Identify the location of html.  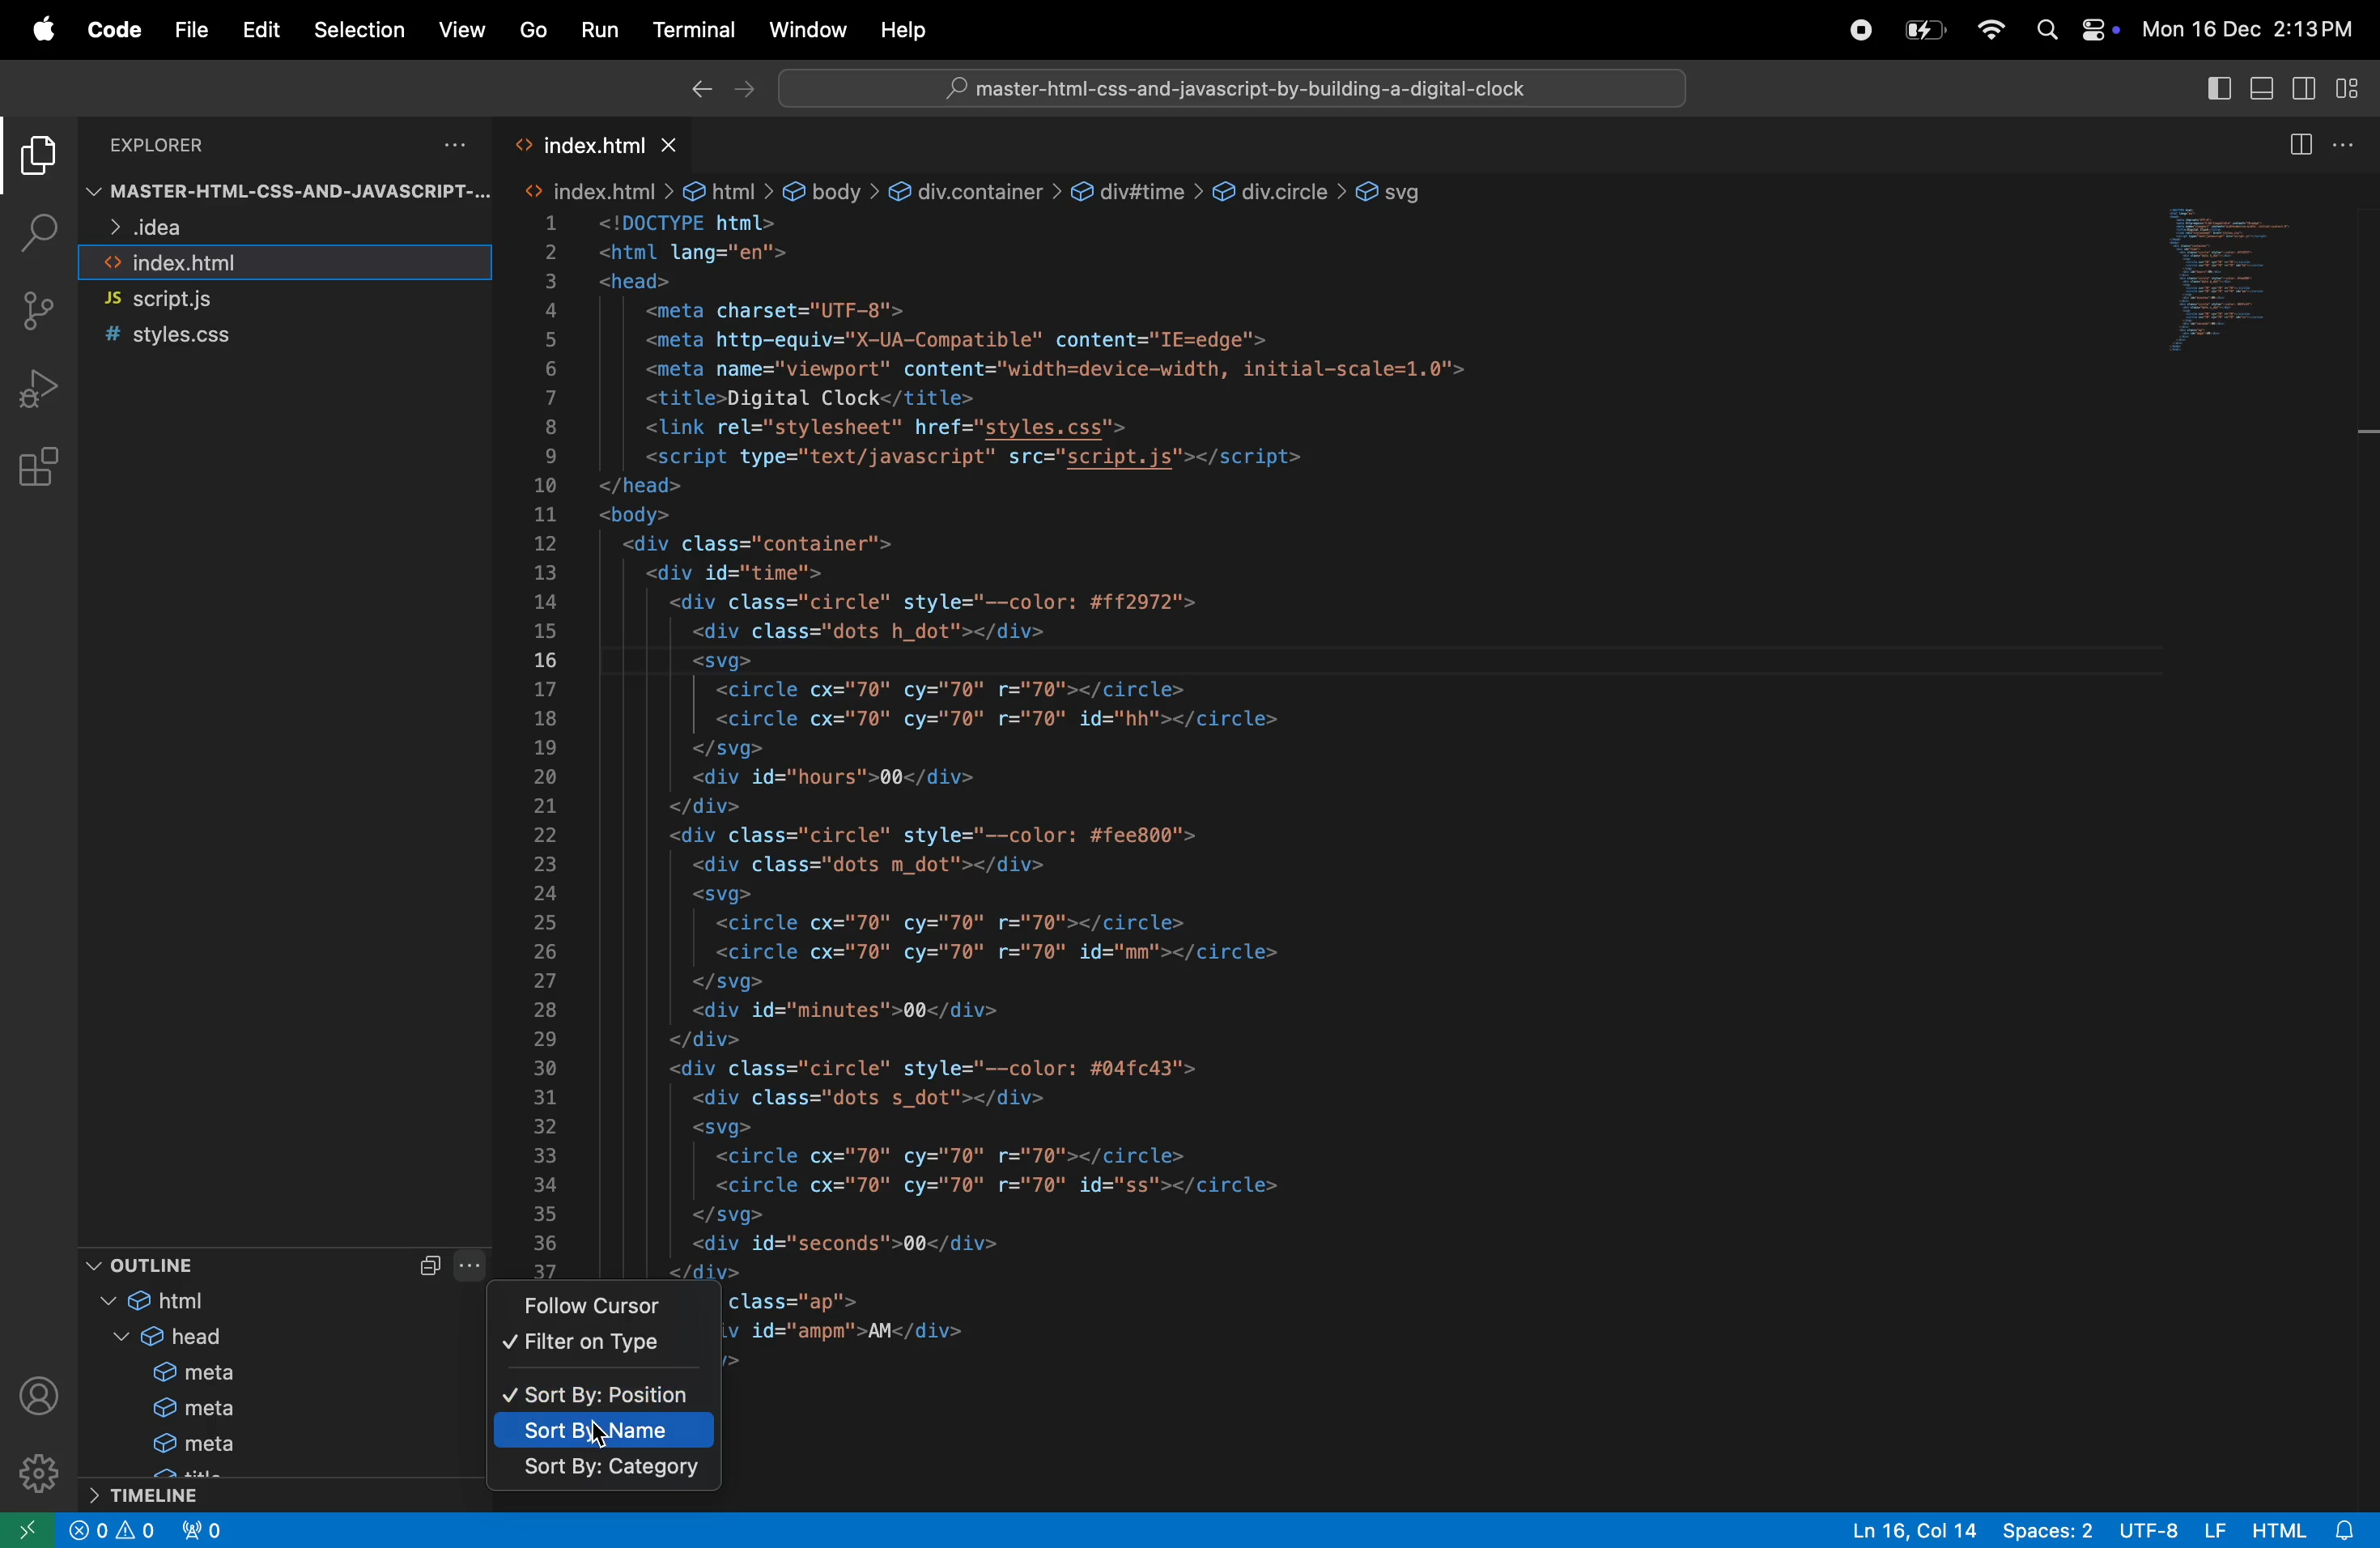
(597, 191).